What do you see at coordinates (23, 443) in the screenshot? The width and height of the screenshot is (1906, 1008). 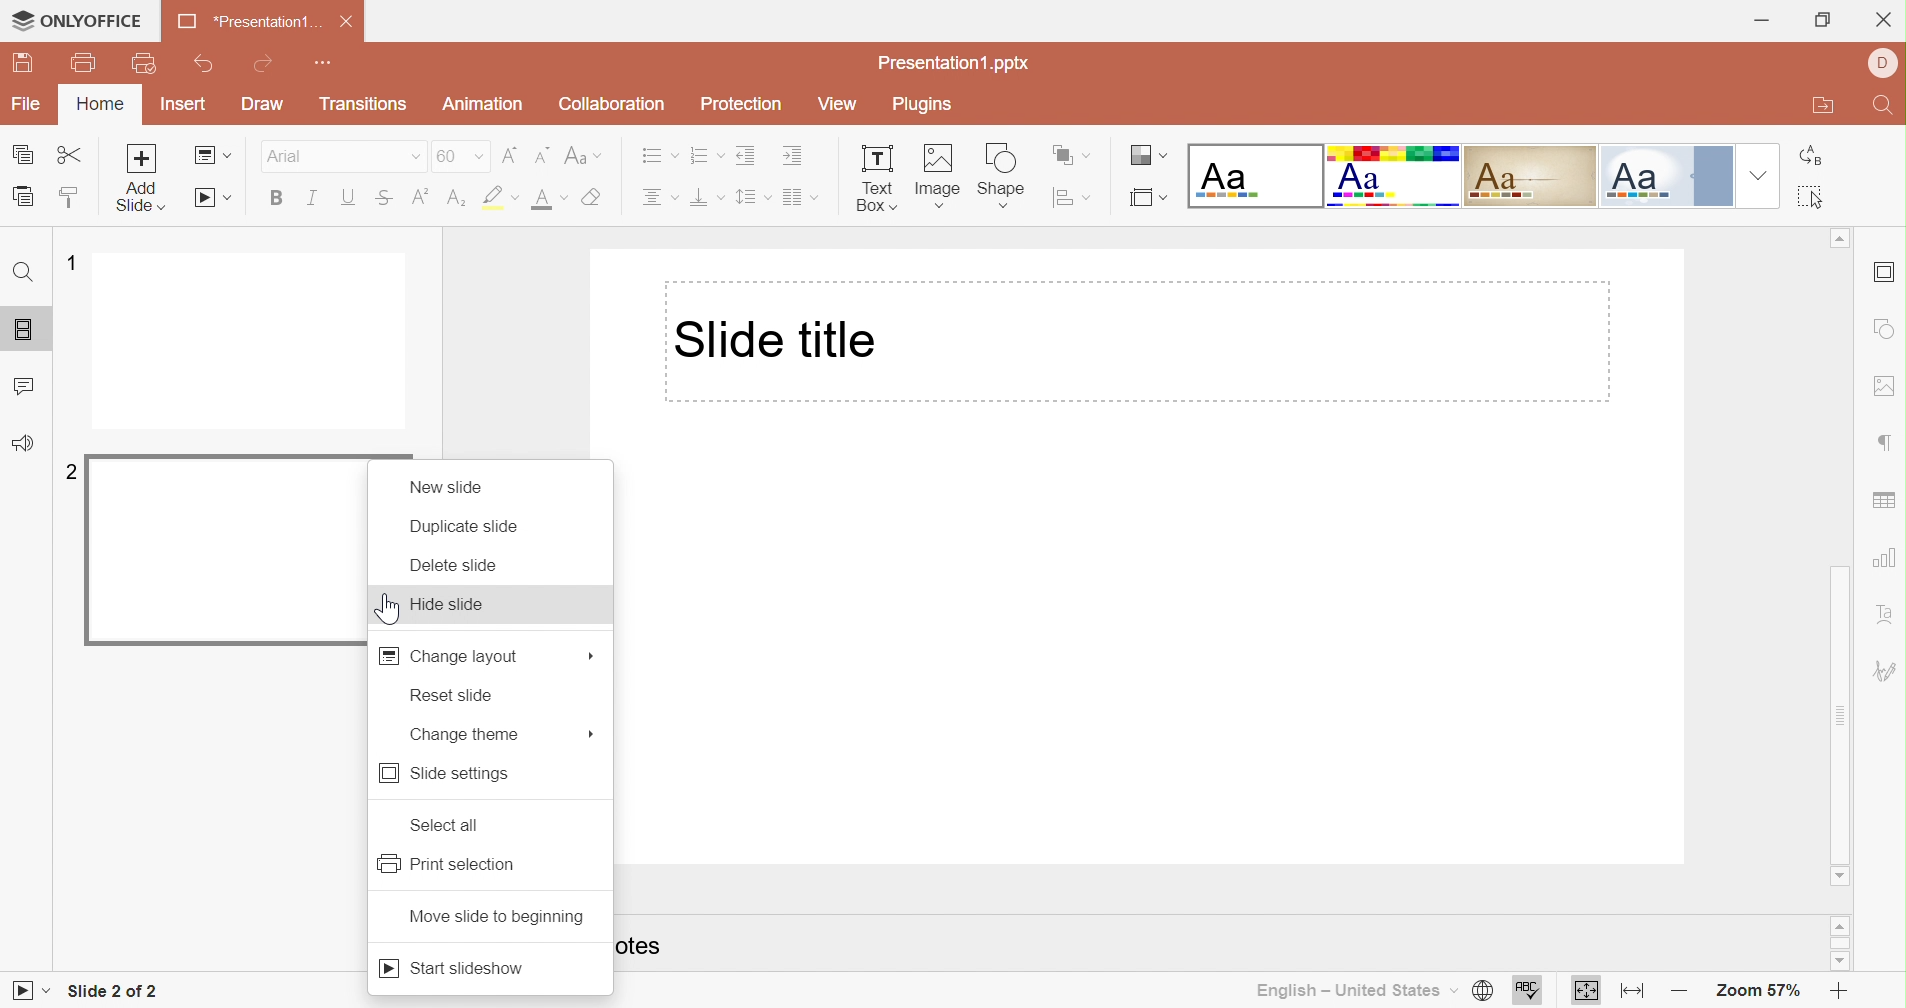 I see `Feedback & Support` at bounding box center [23, 443].